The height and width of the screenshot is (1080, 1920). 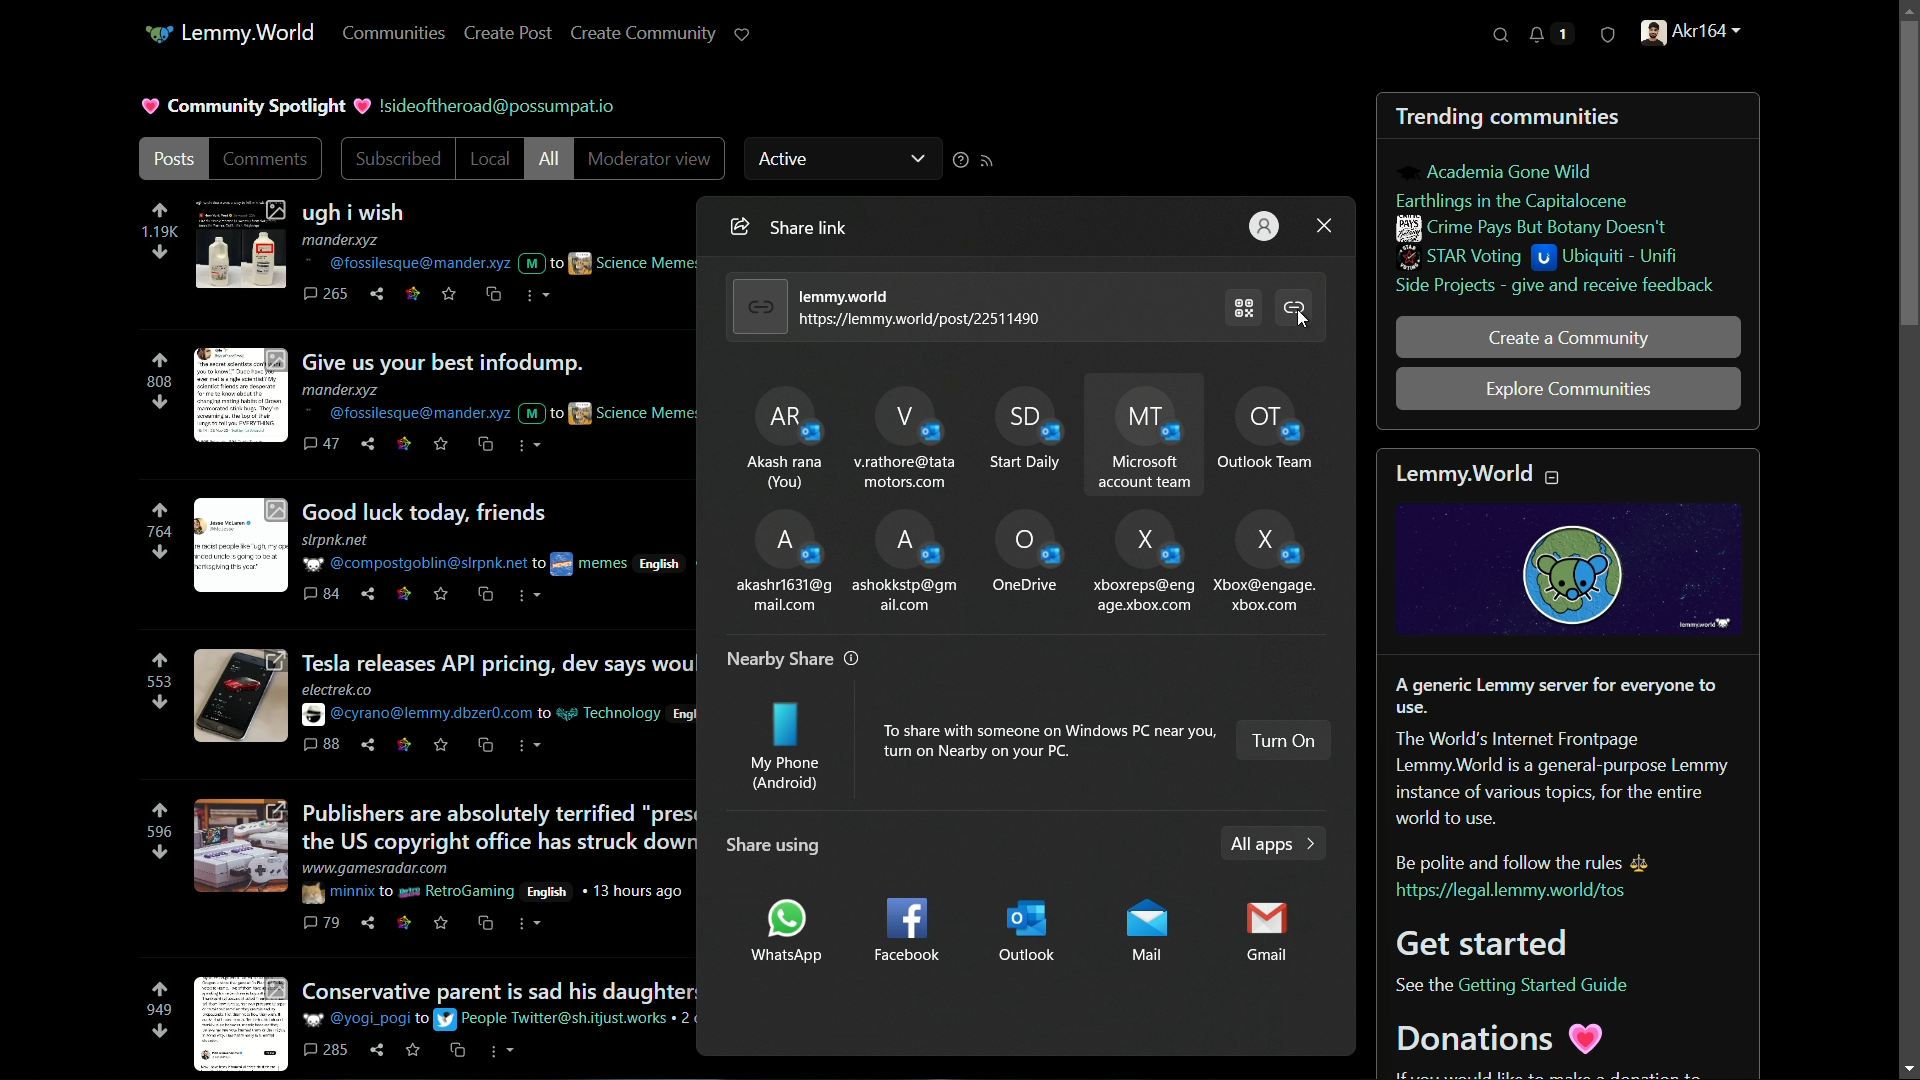 I want to click on v.rathore@tatamotors.com, so click(x=904, y=434).